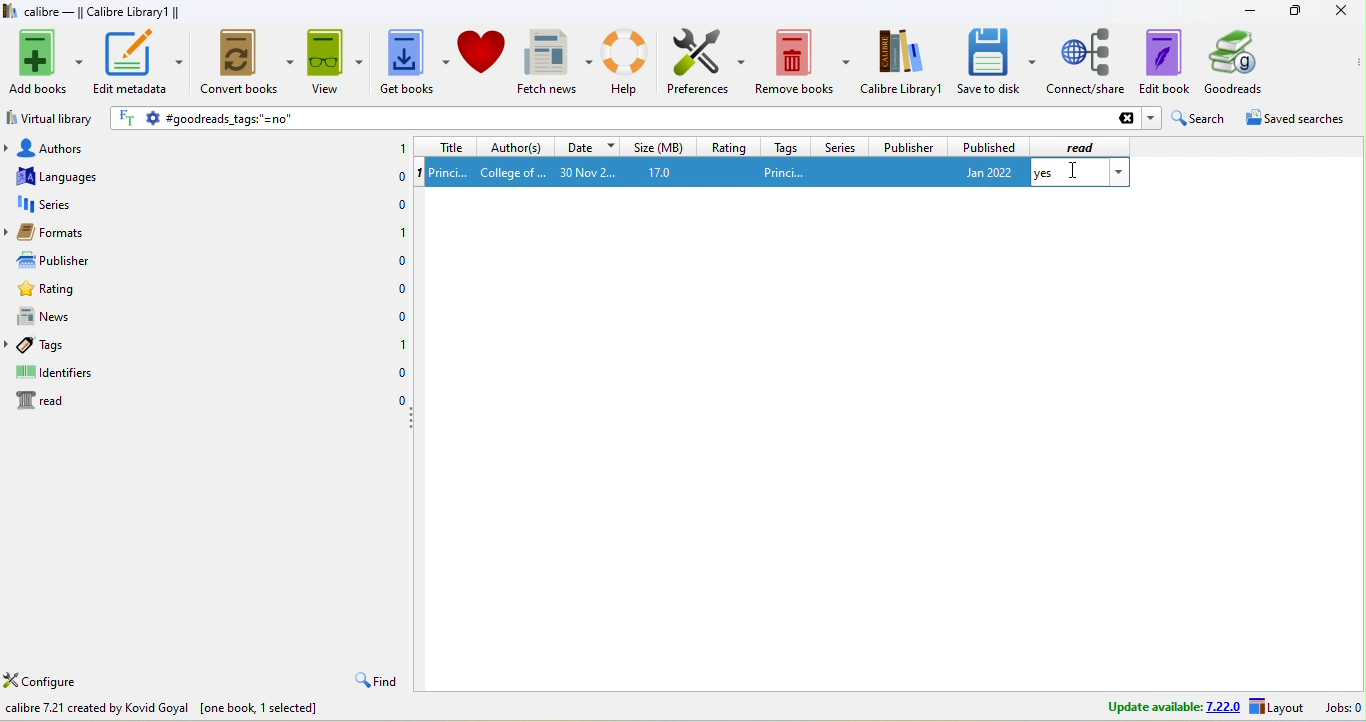  What do you see at coordinates (787, 147) in the screenshot?
I see `tags` at bounding box center [787, 147].